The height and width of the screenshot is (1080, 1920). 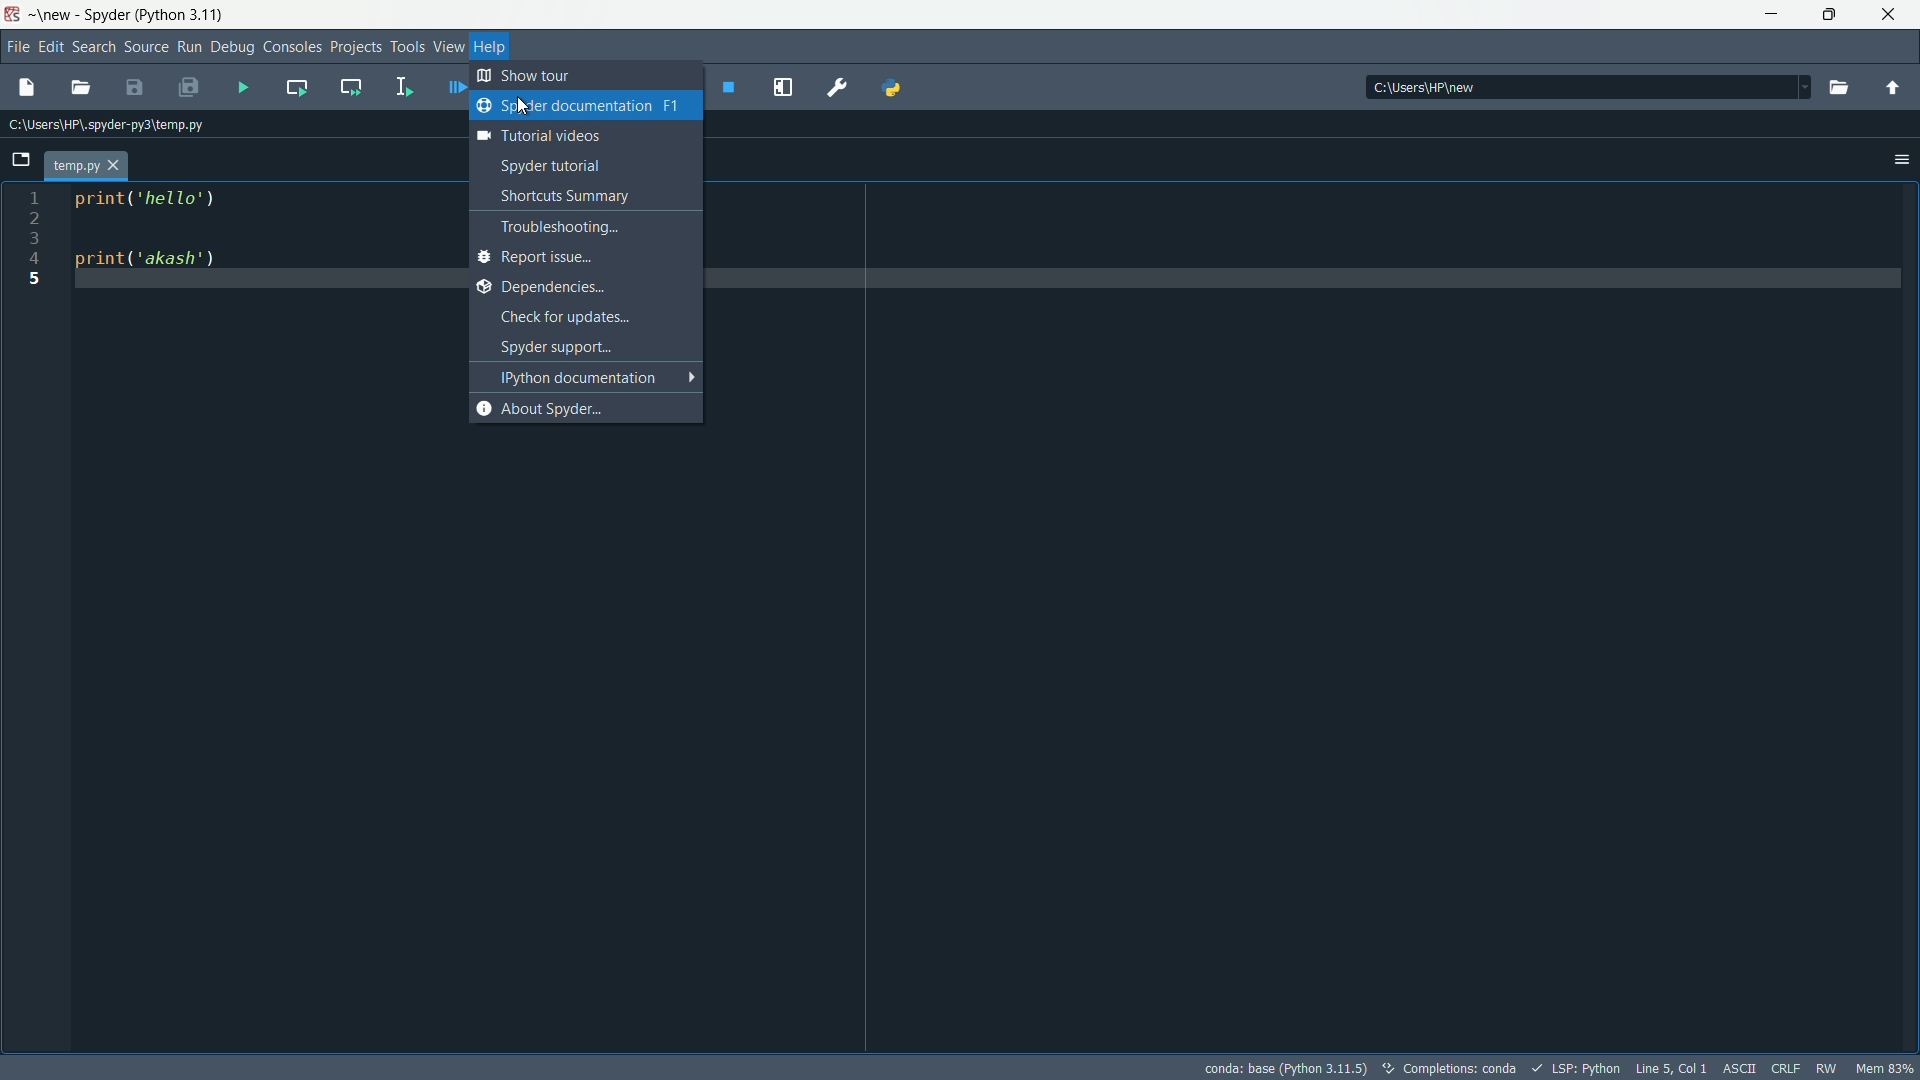 I want to click on python 3.11, so click(x=185, y=14).